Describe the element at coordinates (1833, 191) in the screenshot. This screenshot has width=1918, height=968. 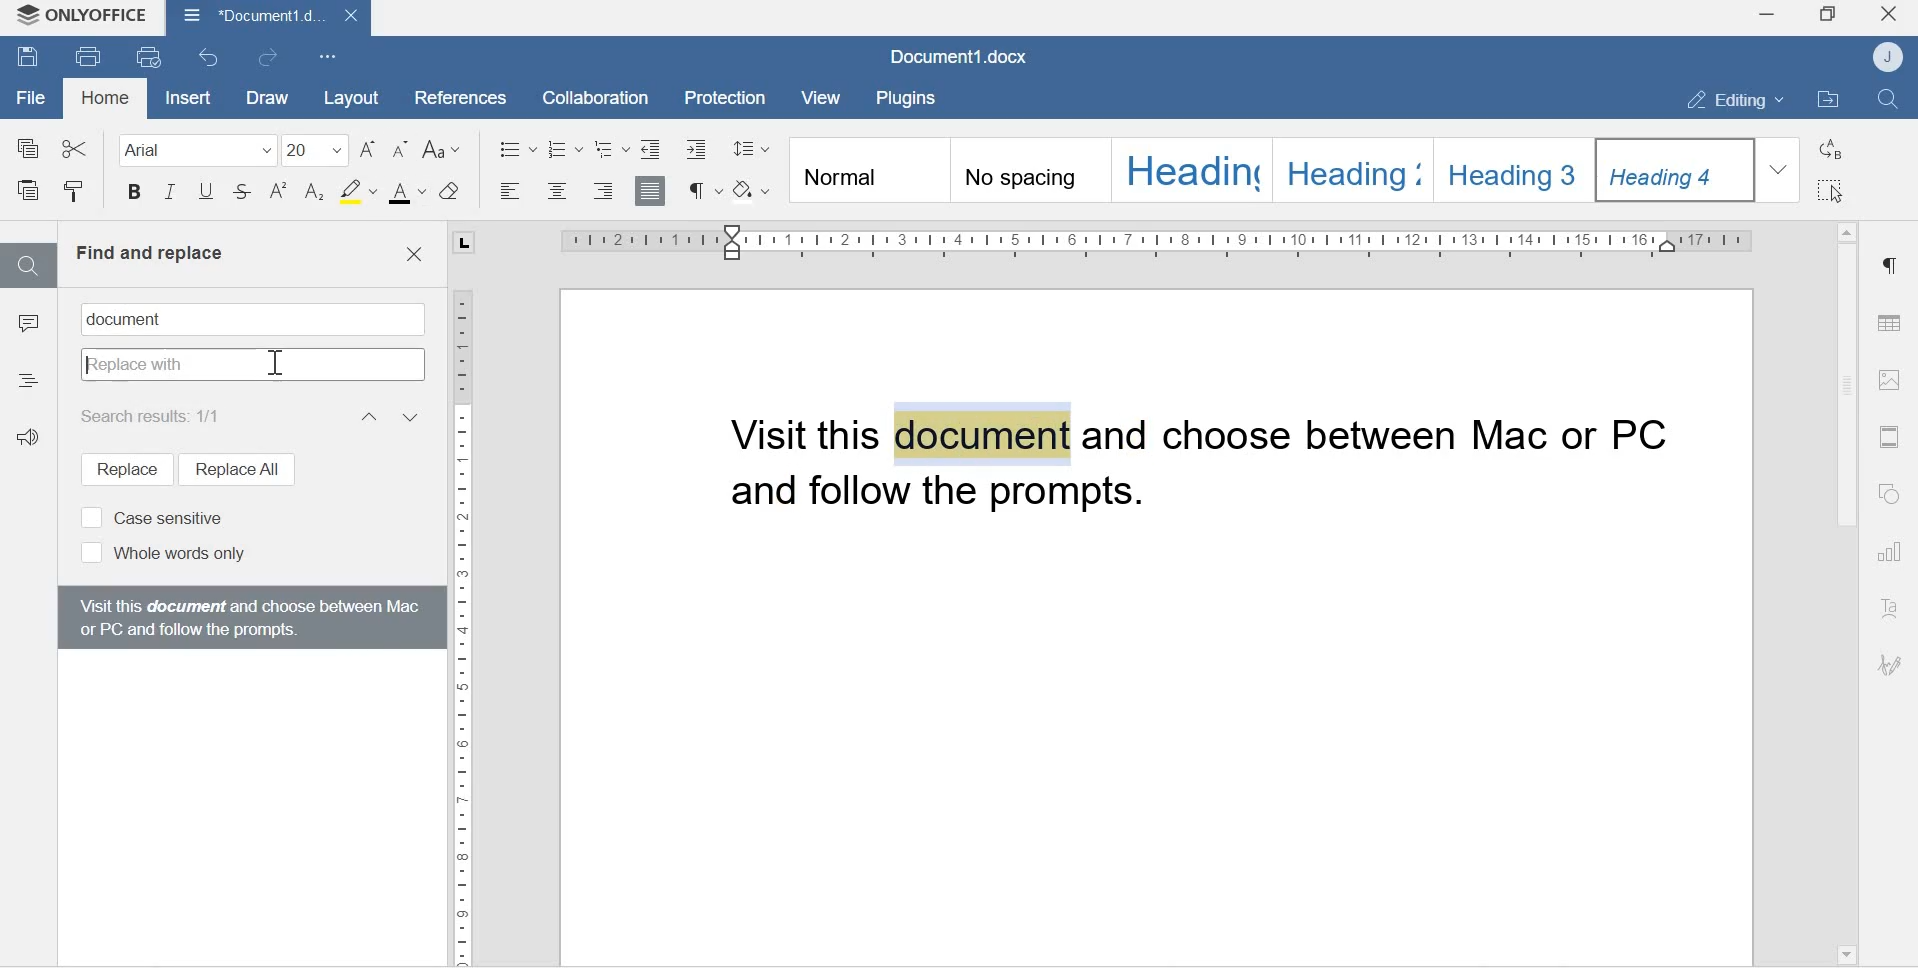
I see `Select all` at that location.